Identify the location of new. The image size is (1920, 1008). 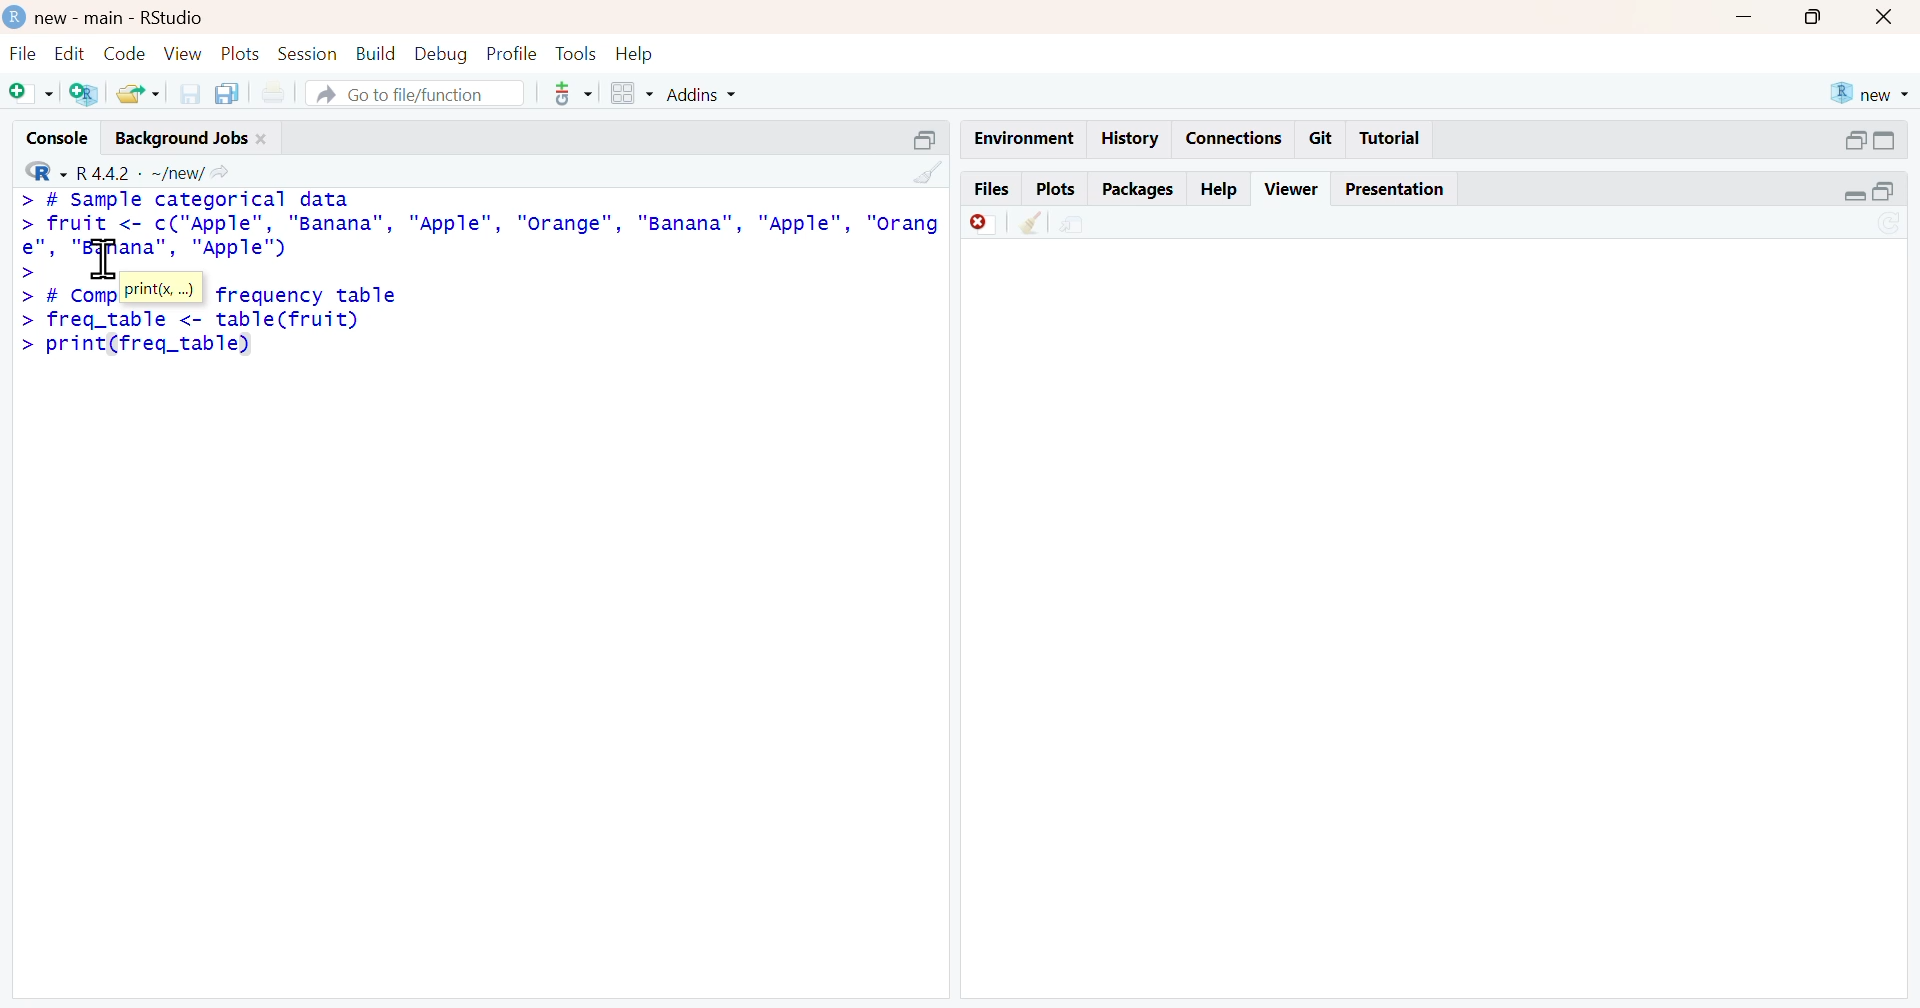
(1865, 94).